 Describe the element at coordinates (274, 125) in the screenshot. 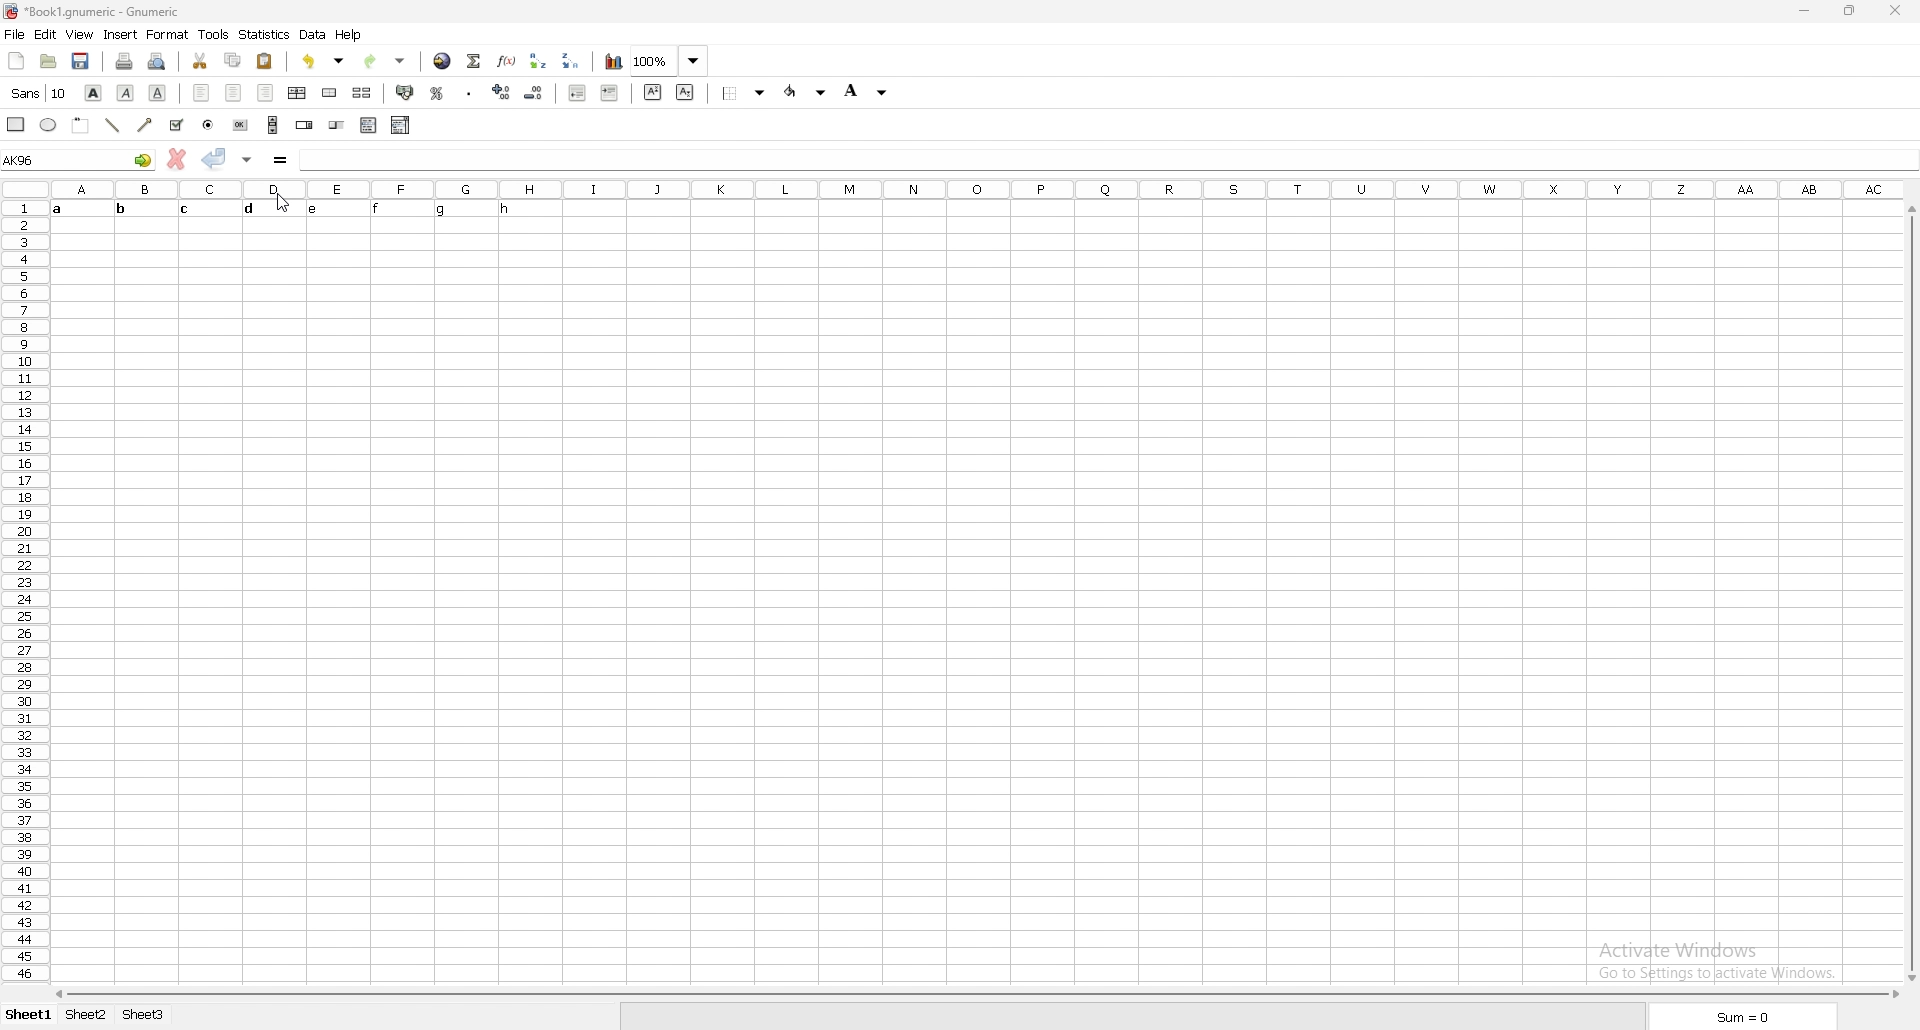

I see `scroll bar` at that location.